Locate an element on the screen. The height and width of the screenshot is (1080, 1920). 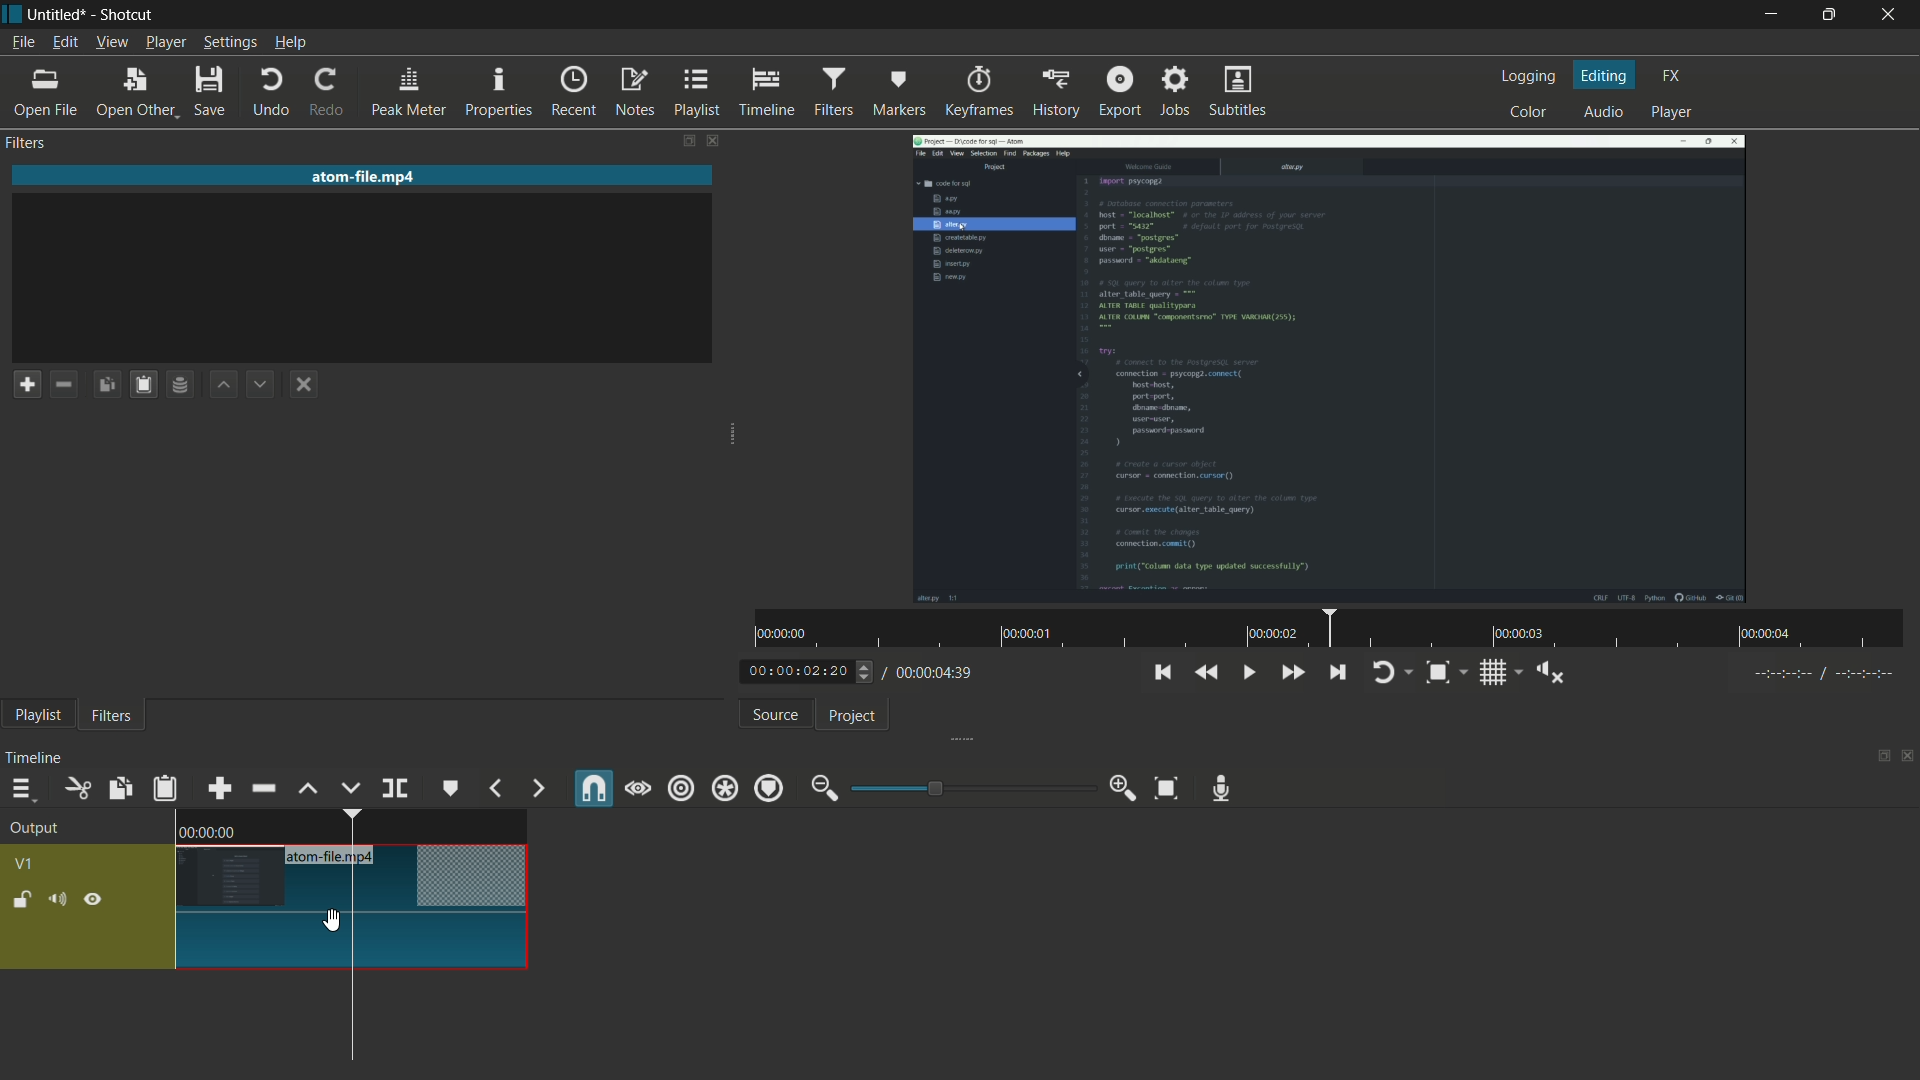
close filters is located at coordinates (716, 142).